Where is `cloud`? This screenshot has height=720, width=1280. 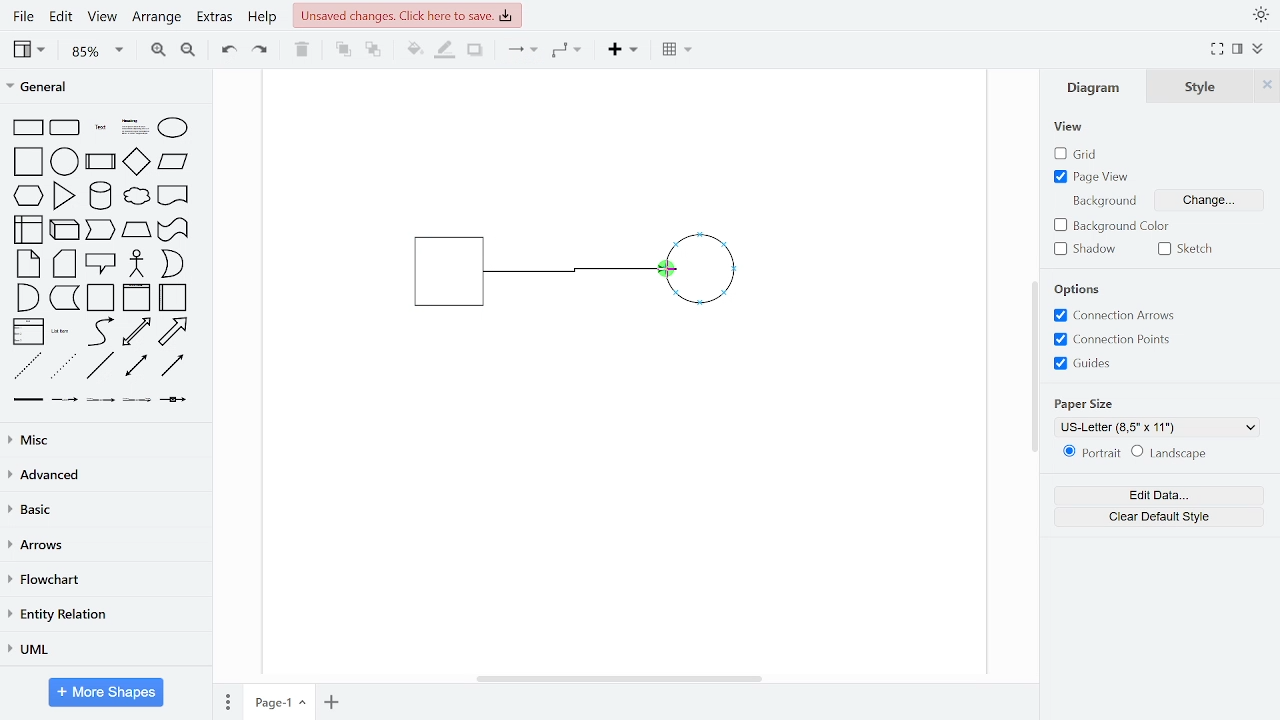
cloud is located at coordinates (135, 197).